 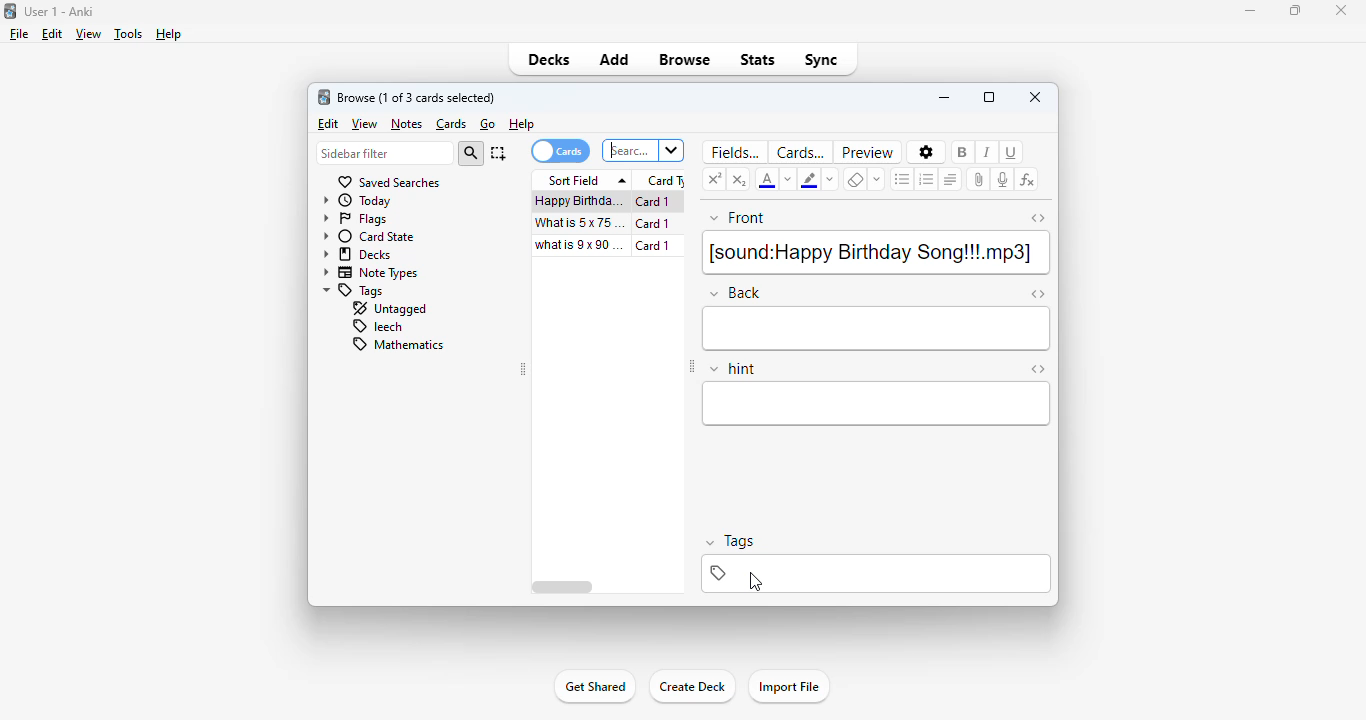 What do you see at coordinates (616, 60) in the screenshot?
I see `add` at bounding box center [616, 60].